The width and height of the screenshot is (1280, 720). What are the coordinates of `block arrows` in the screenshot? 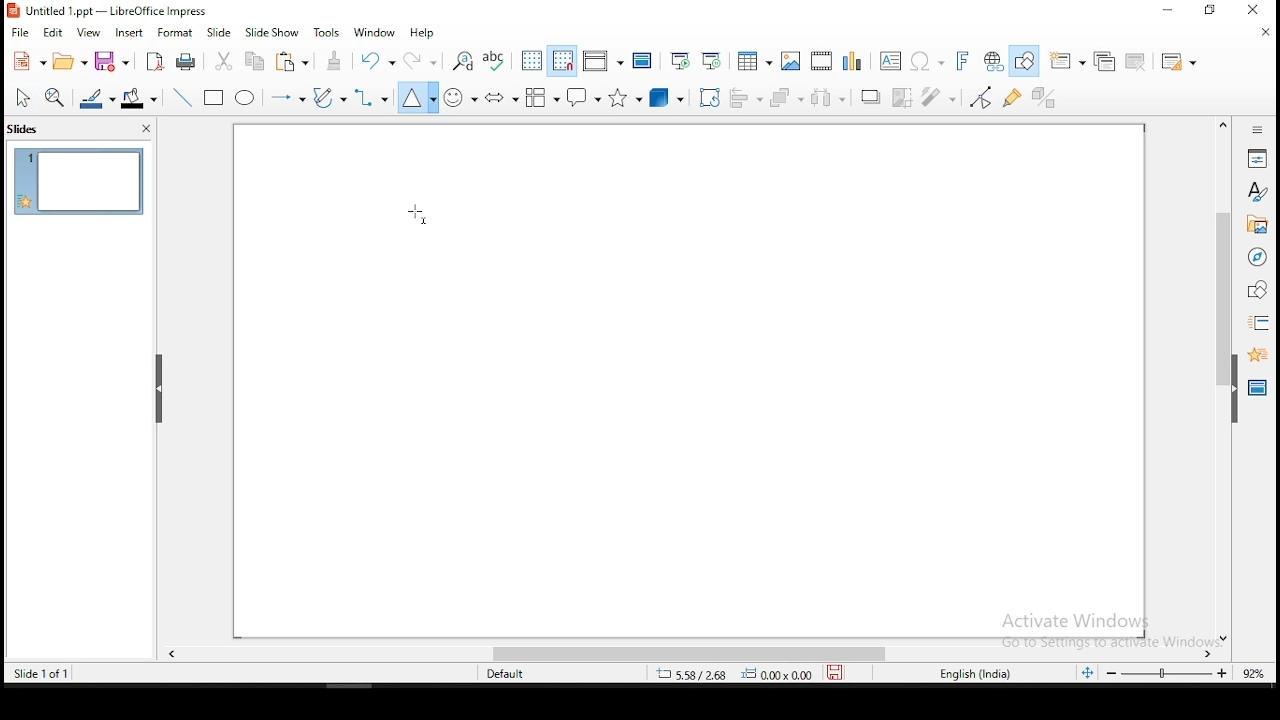 It's located at (501, 96).